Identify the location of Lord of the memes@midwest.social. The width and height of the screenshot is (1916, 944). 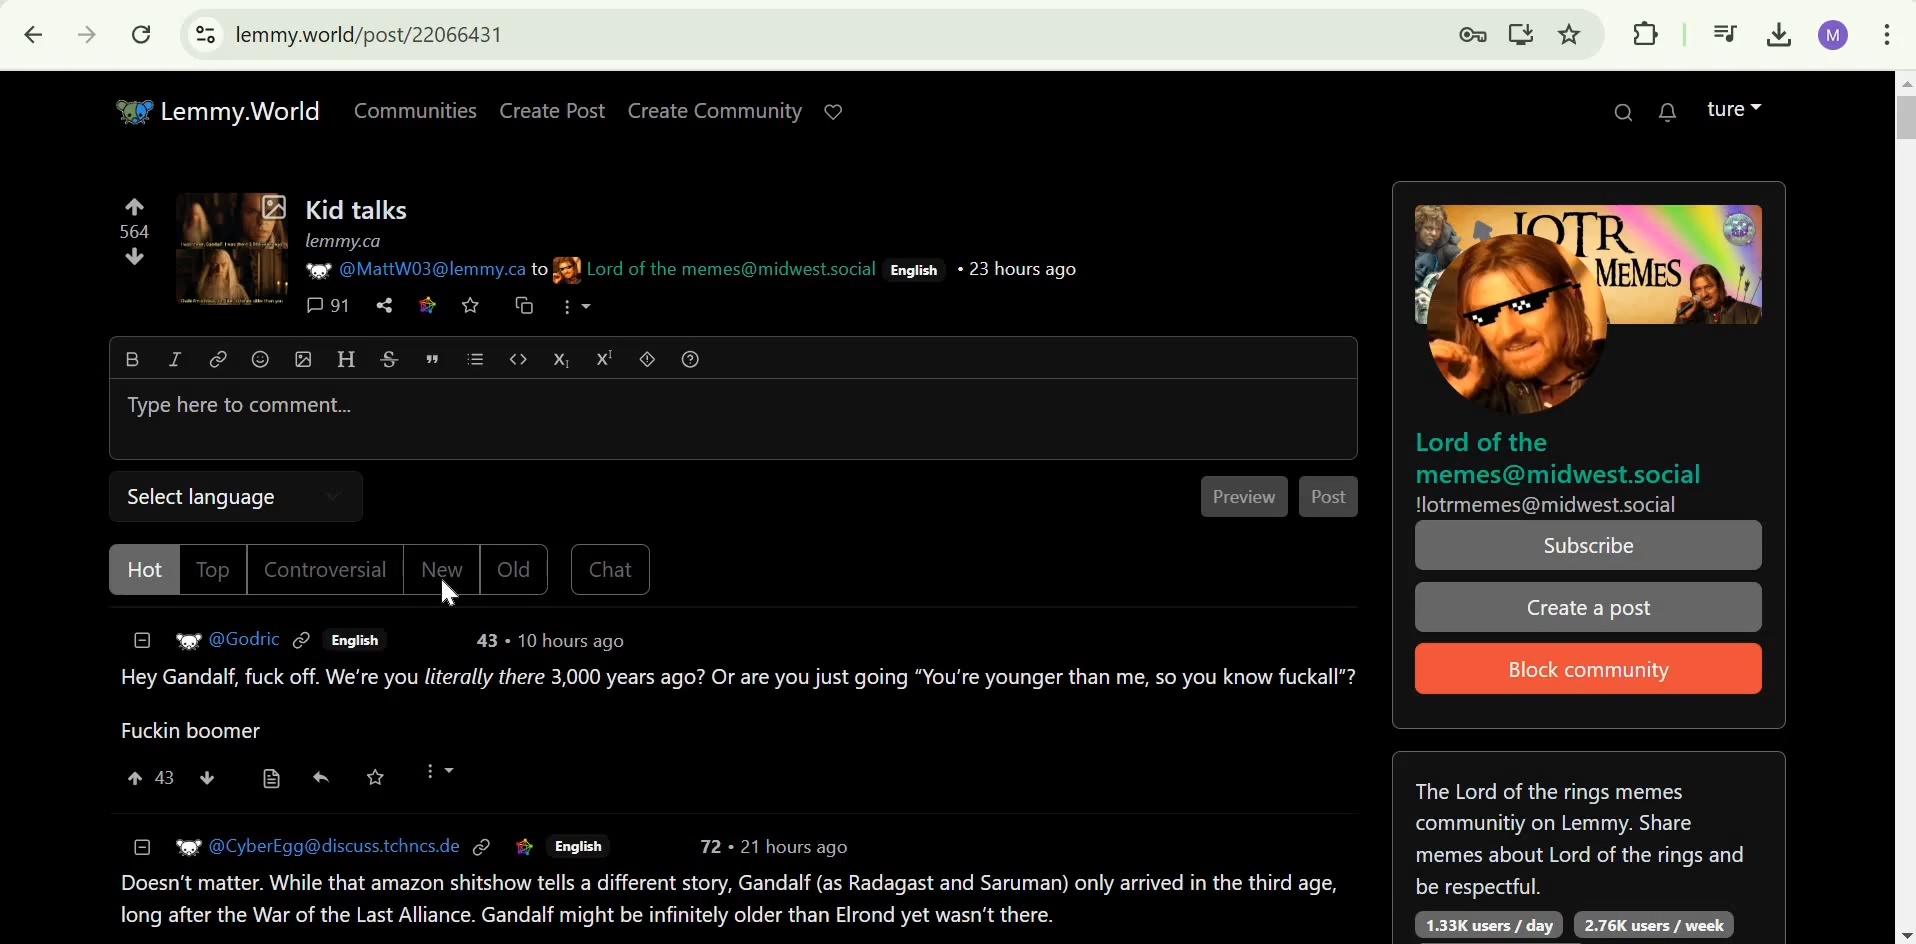
(731, 269).